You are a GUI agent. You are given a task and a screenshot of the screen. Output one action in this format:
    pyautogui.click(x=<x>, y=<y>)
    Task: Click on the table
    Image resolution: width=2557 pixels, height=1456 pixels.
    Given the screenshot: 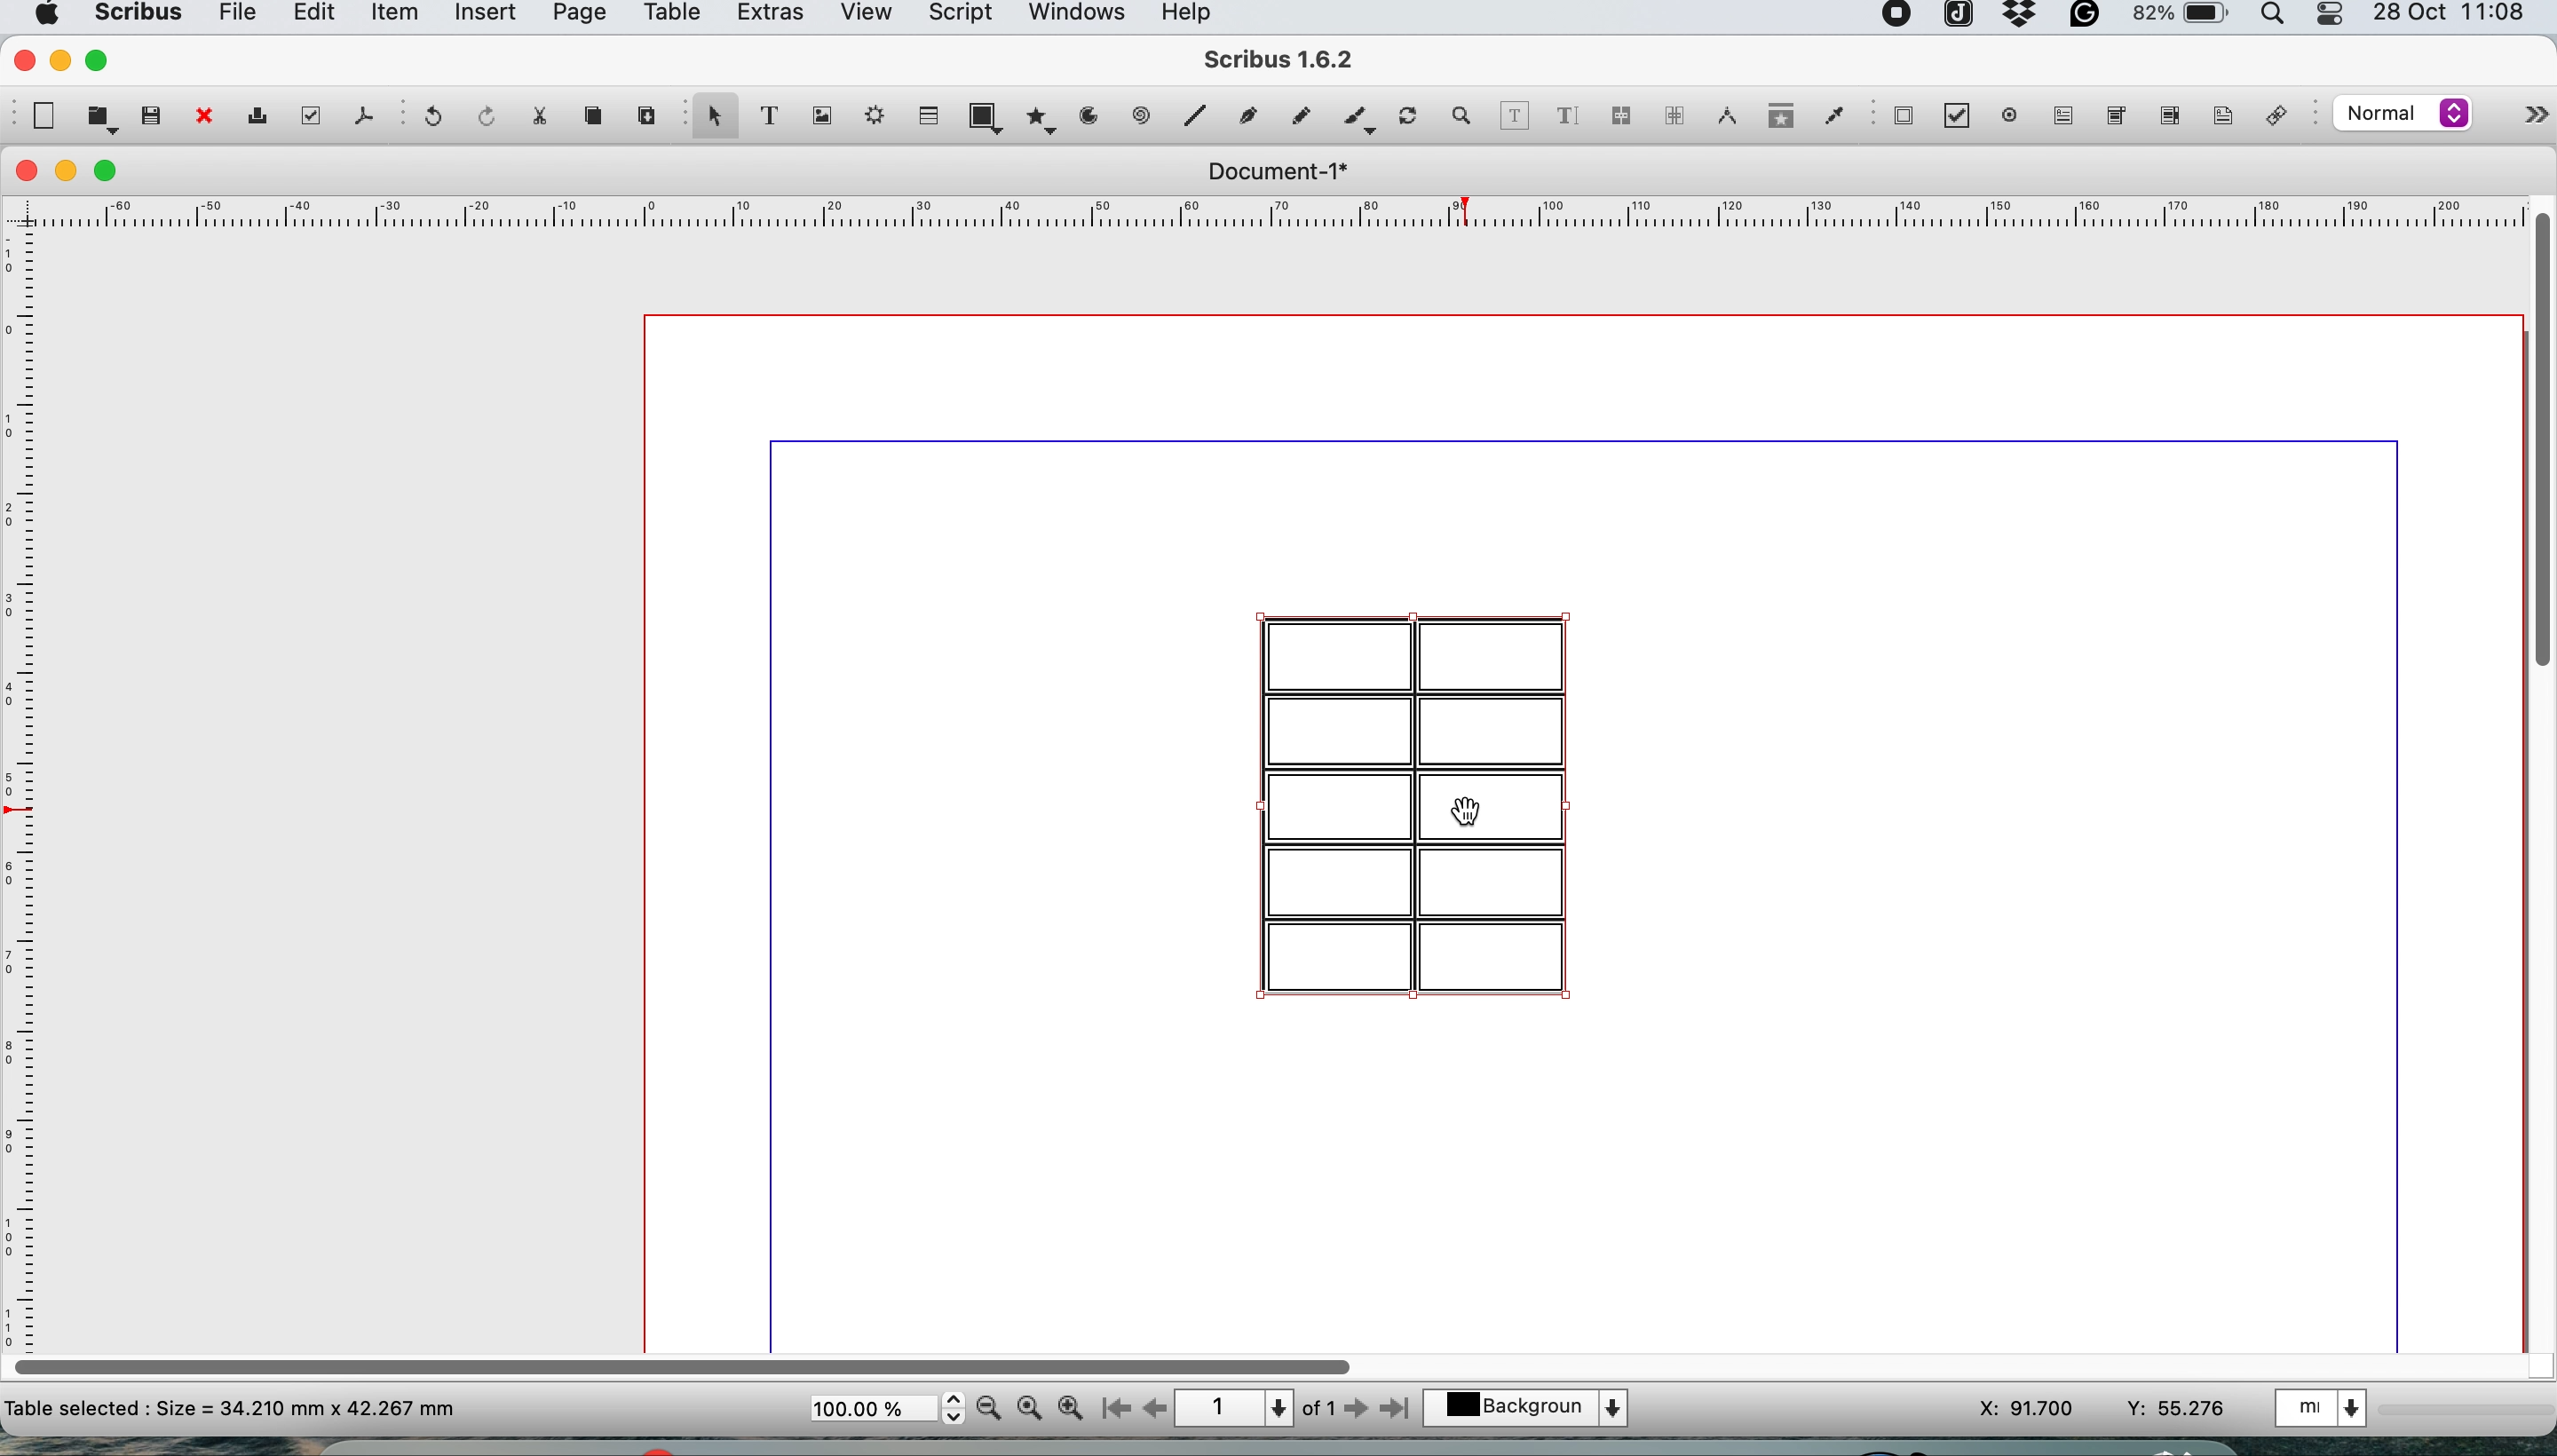 What is the action you would take?
    pyautogui.click(x=926, y=114)
    